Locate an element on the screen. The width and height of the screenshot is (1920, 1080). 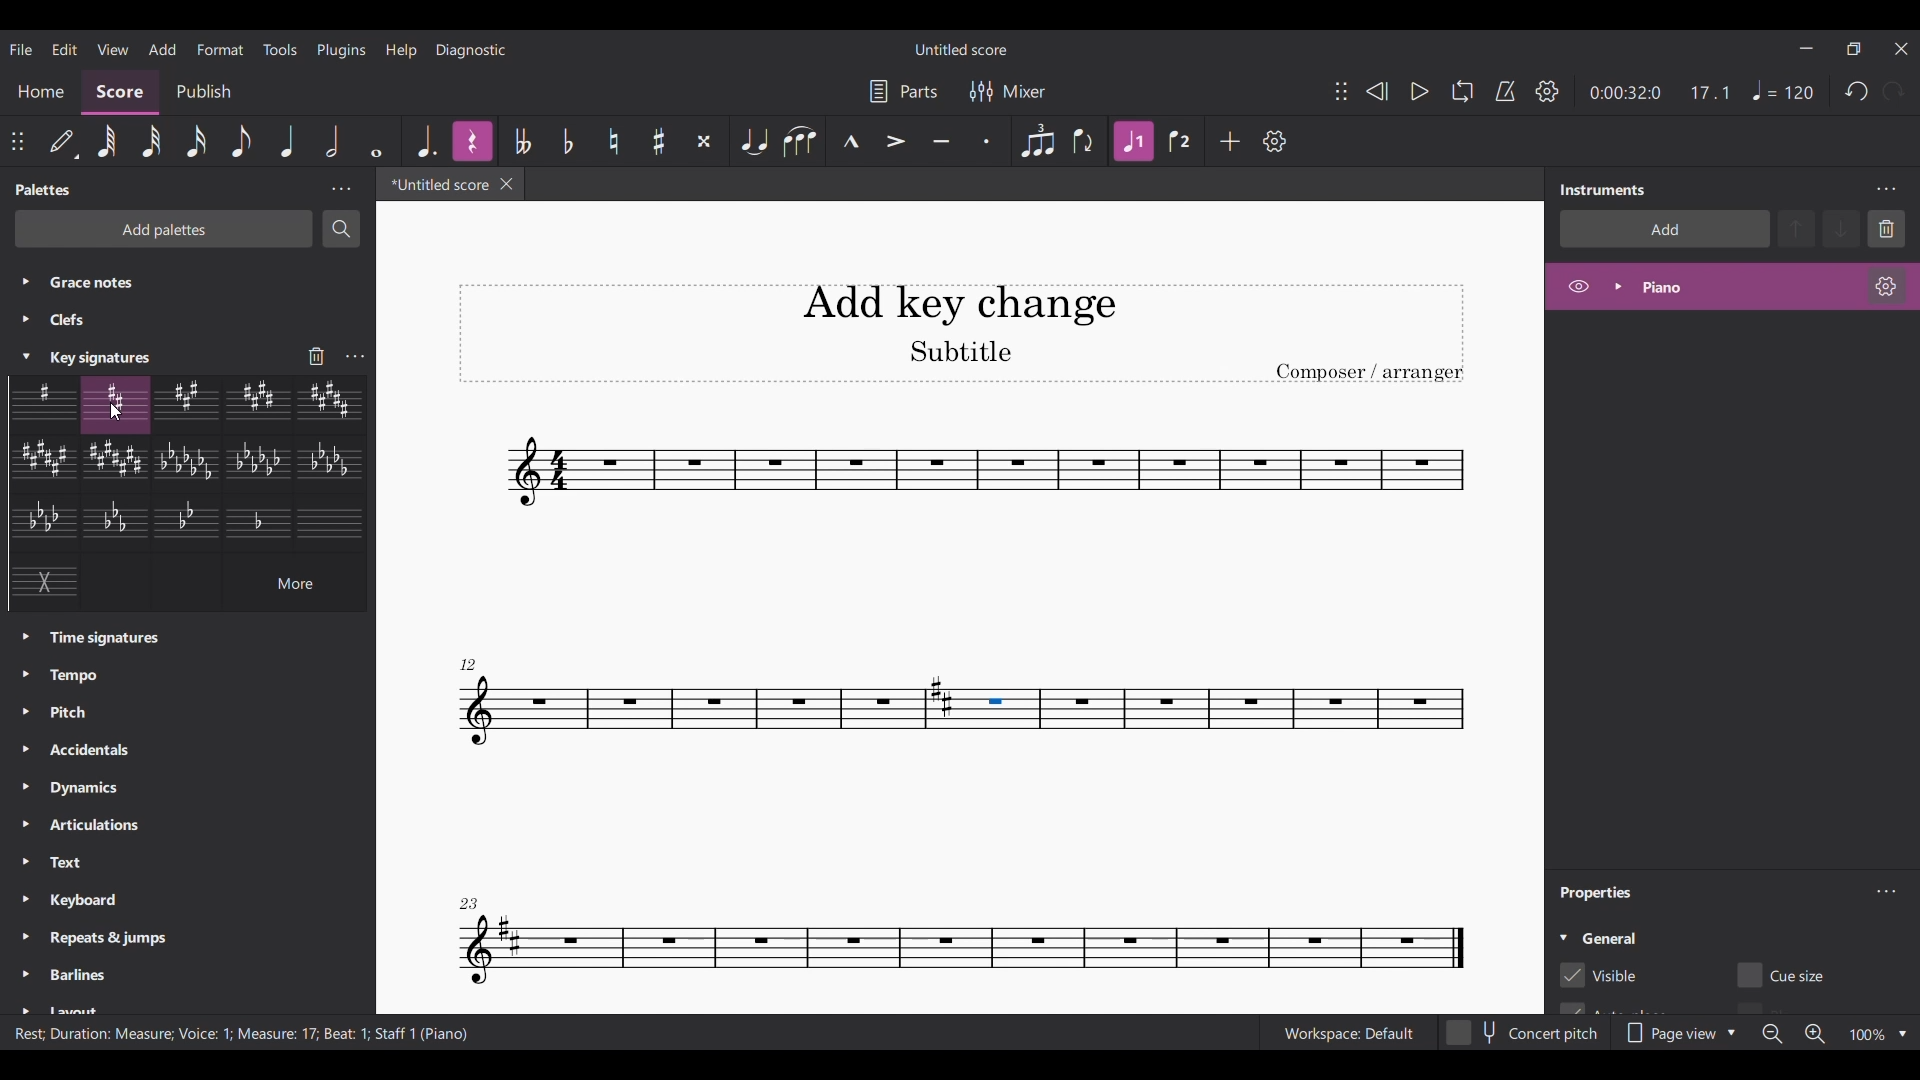
Customize toolbar is located at coordinates (1275, 142).